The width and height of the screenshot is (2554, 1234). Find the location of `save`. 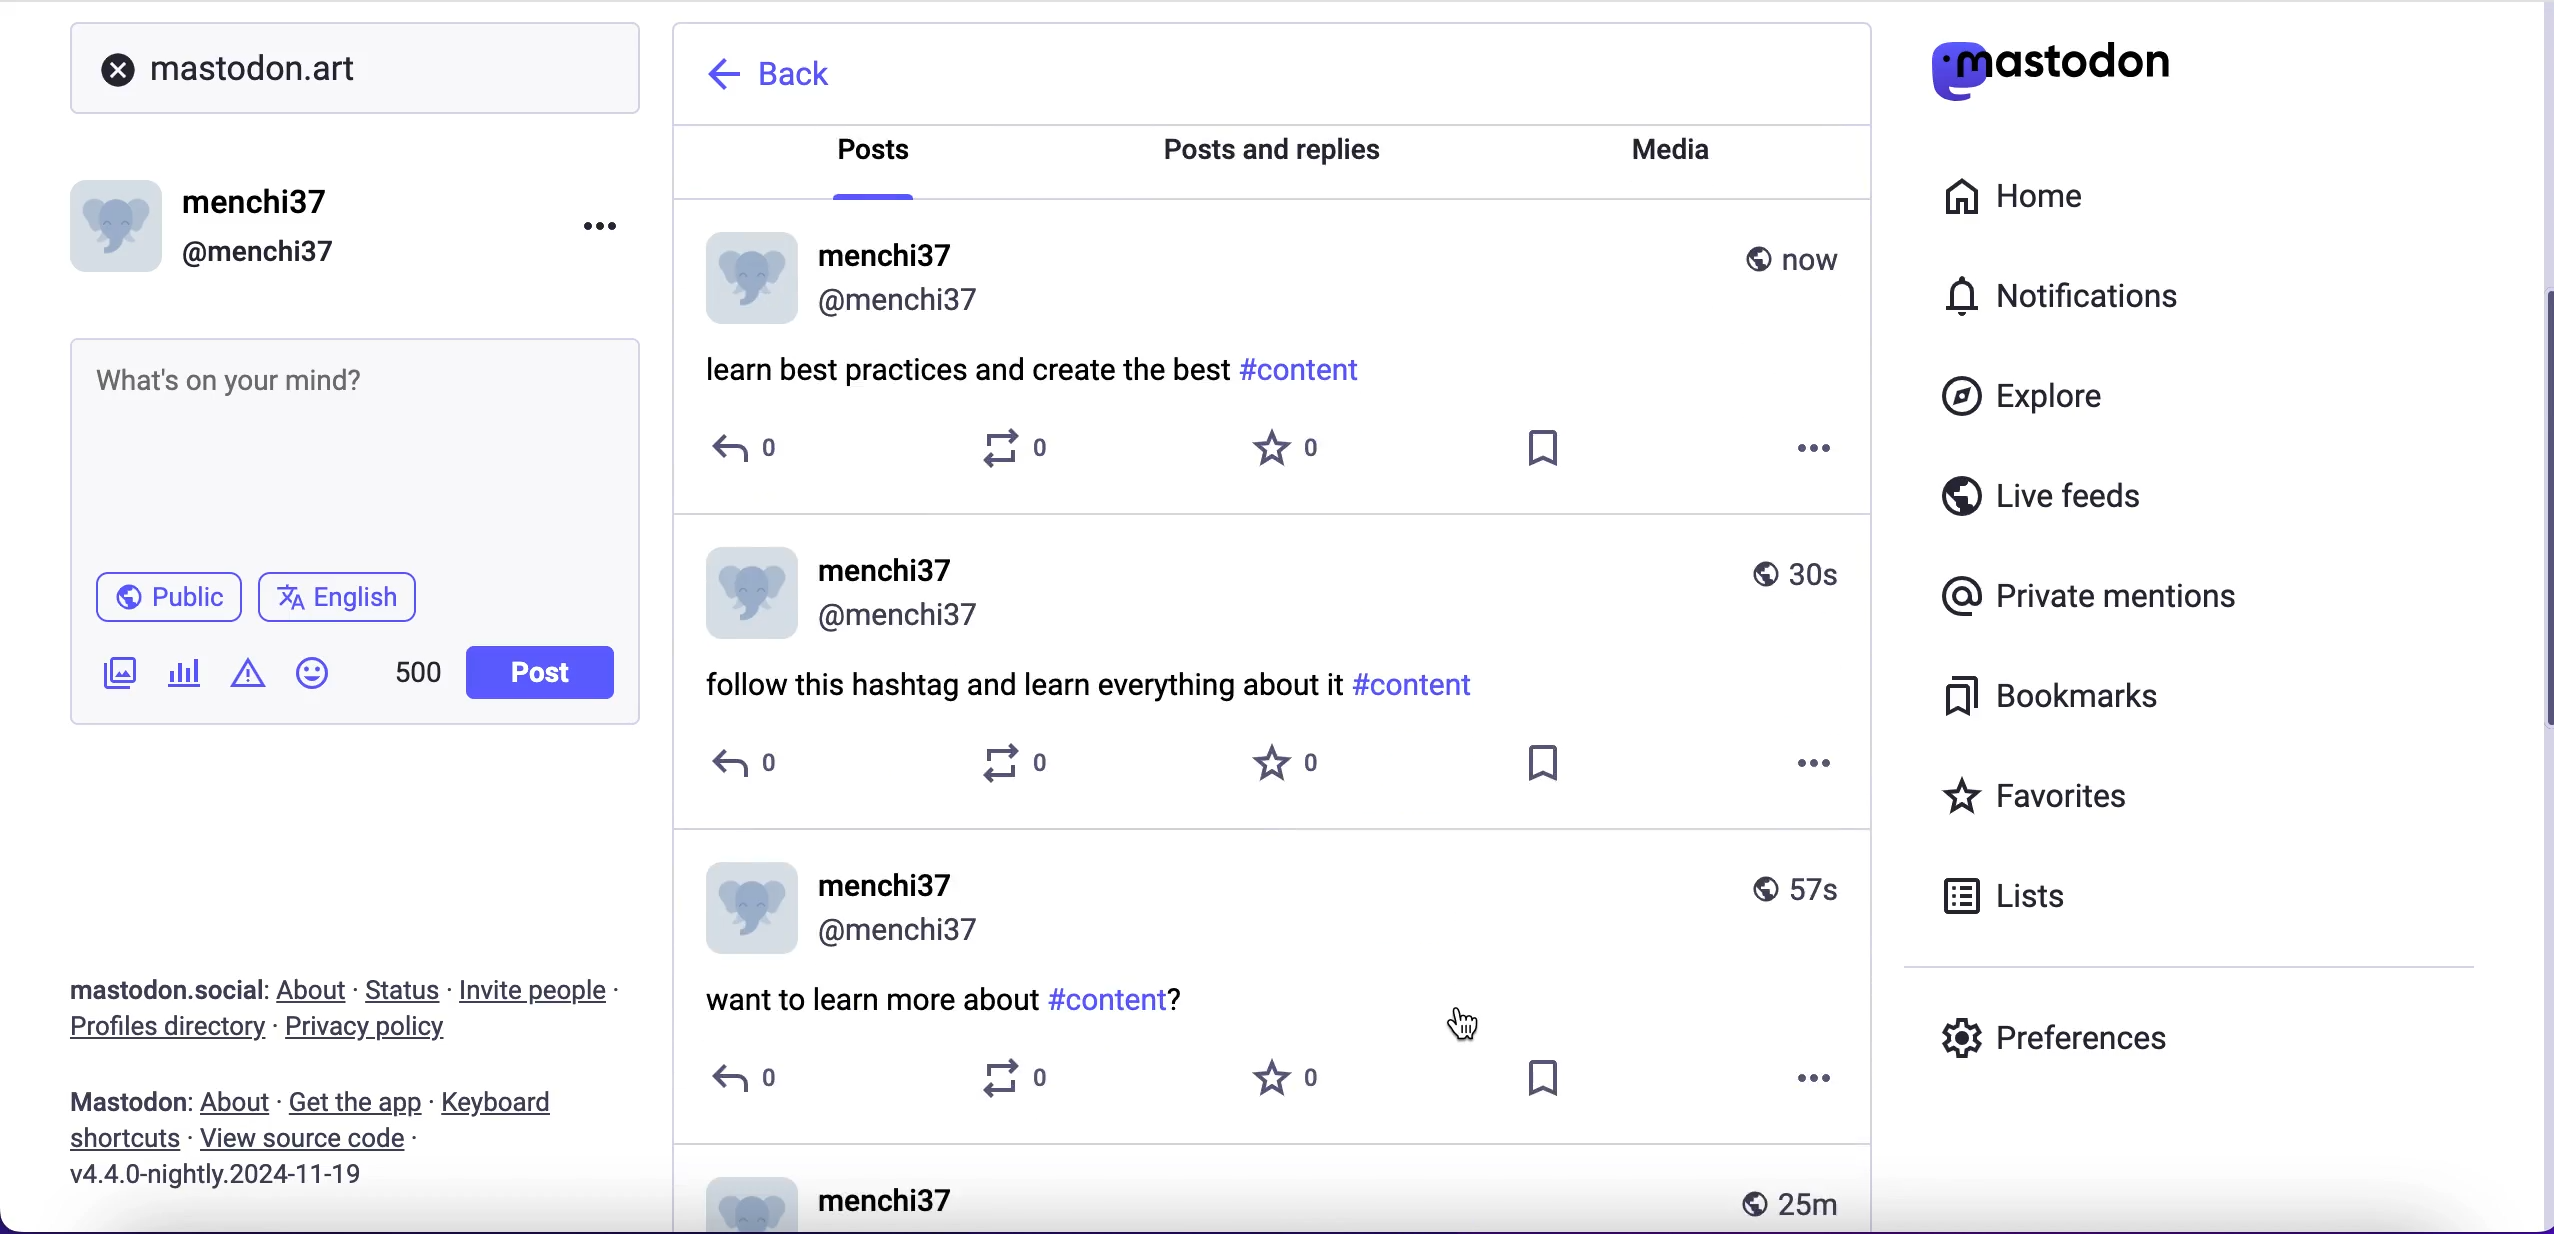

save is located at coordinates (1556, 769).